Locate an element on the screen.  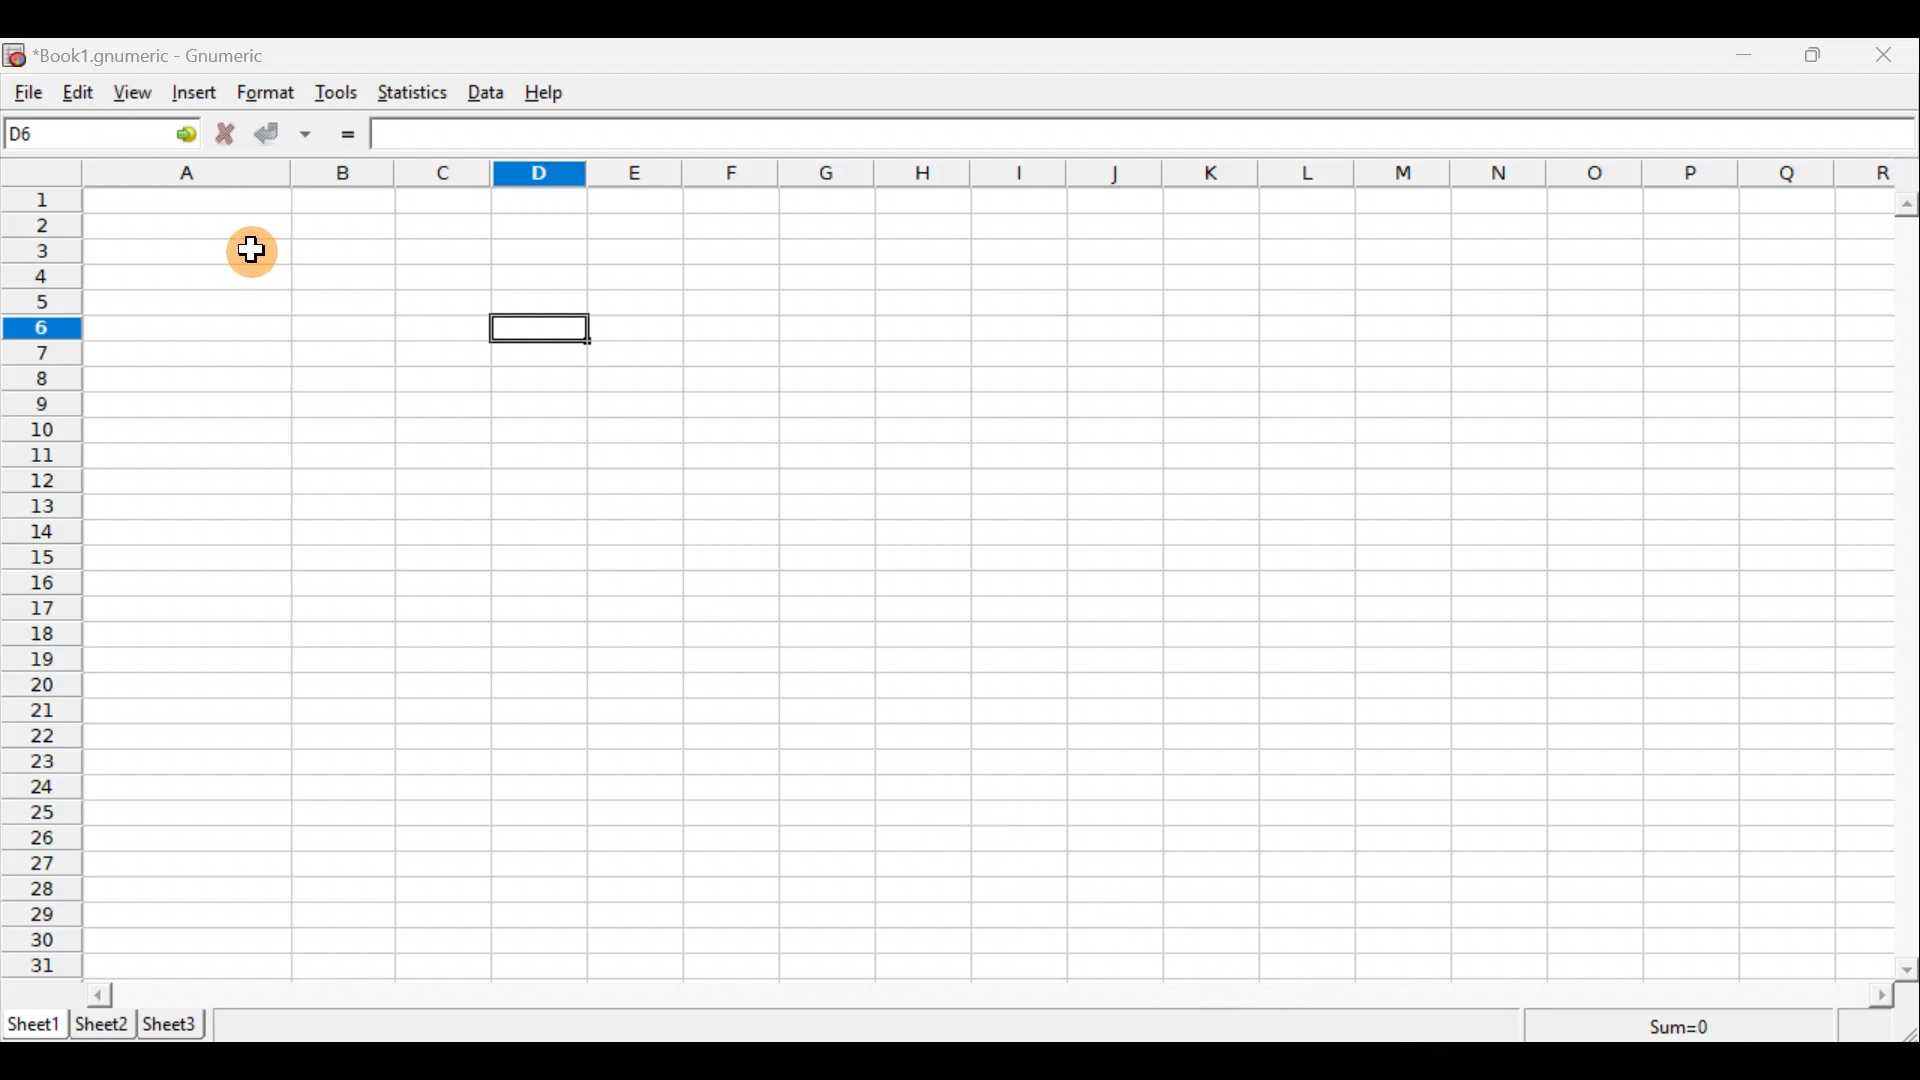
Sheet 2 is located at coordinates (101, 1023).